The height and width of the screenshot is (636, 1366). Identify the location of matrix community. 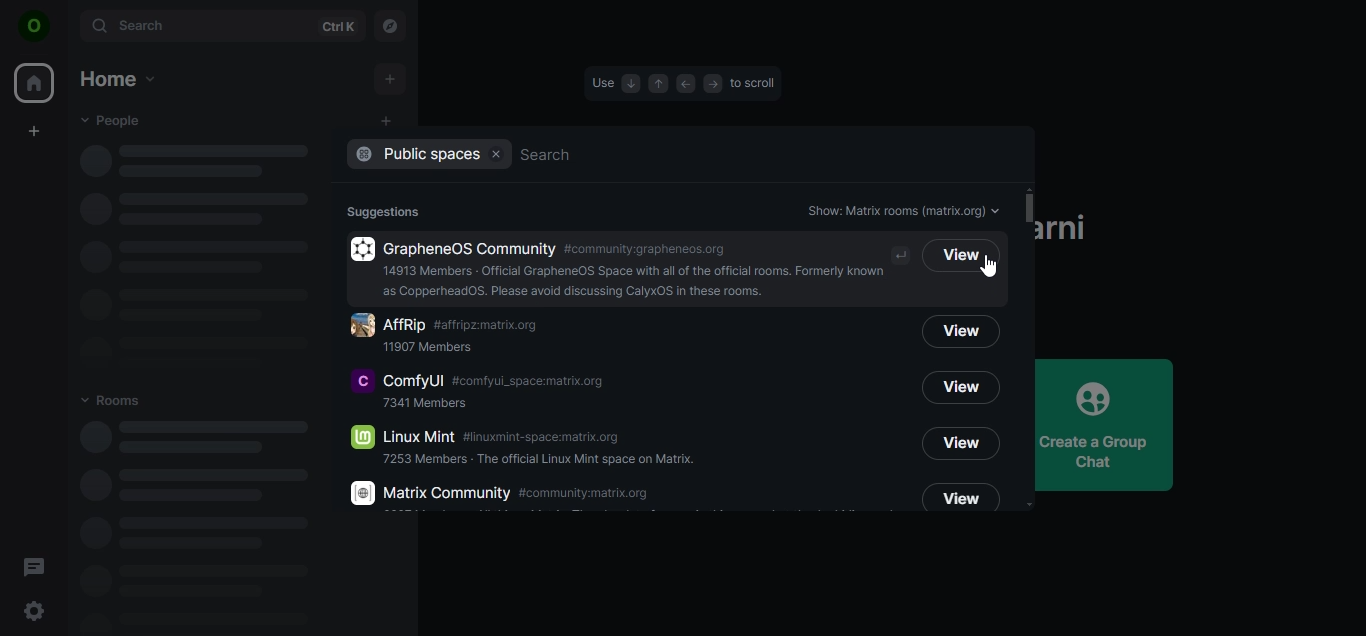
(516, 492).